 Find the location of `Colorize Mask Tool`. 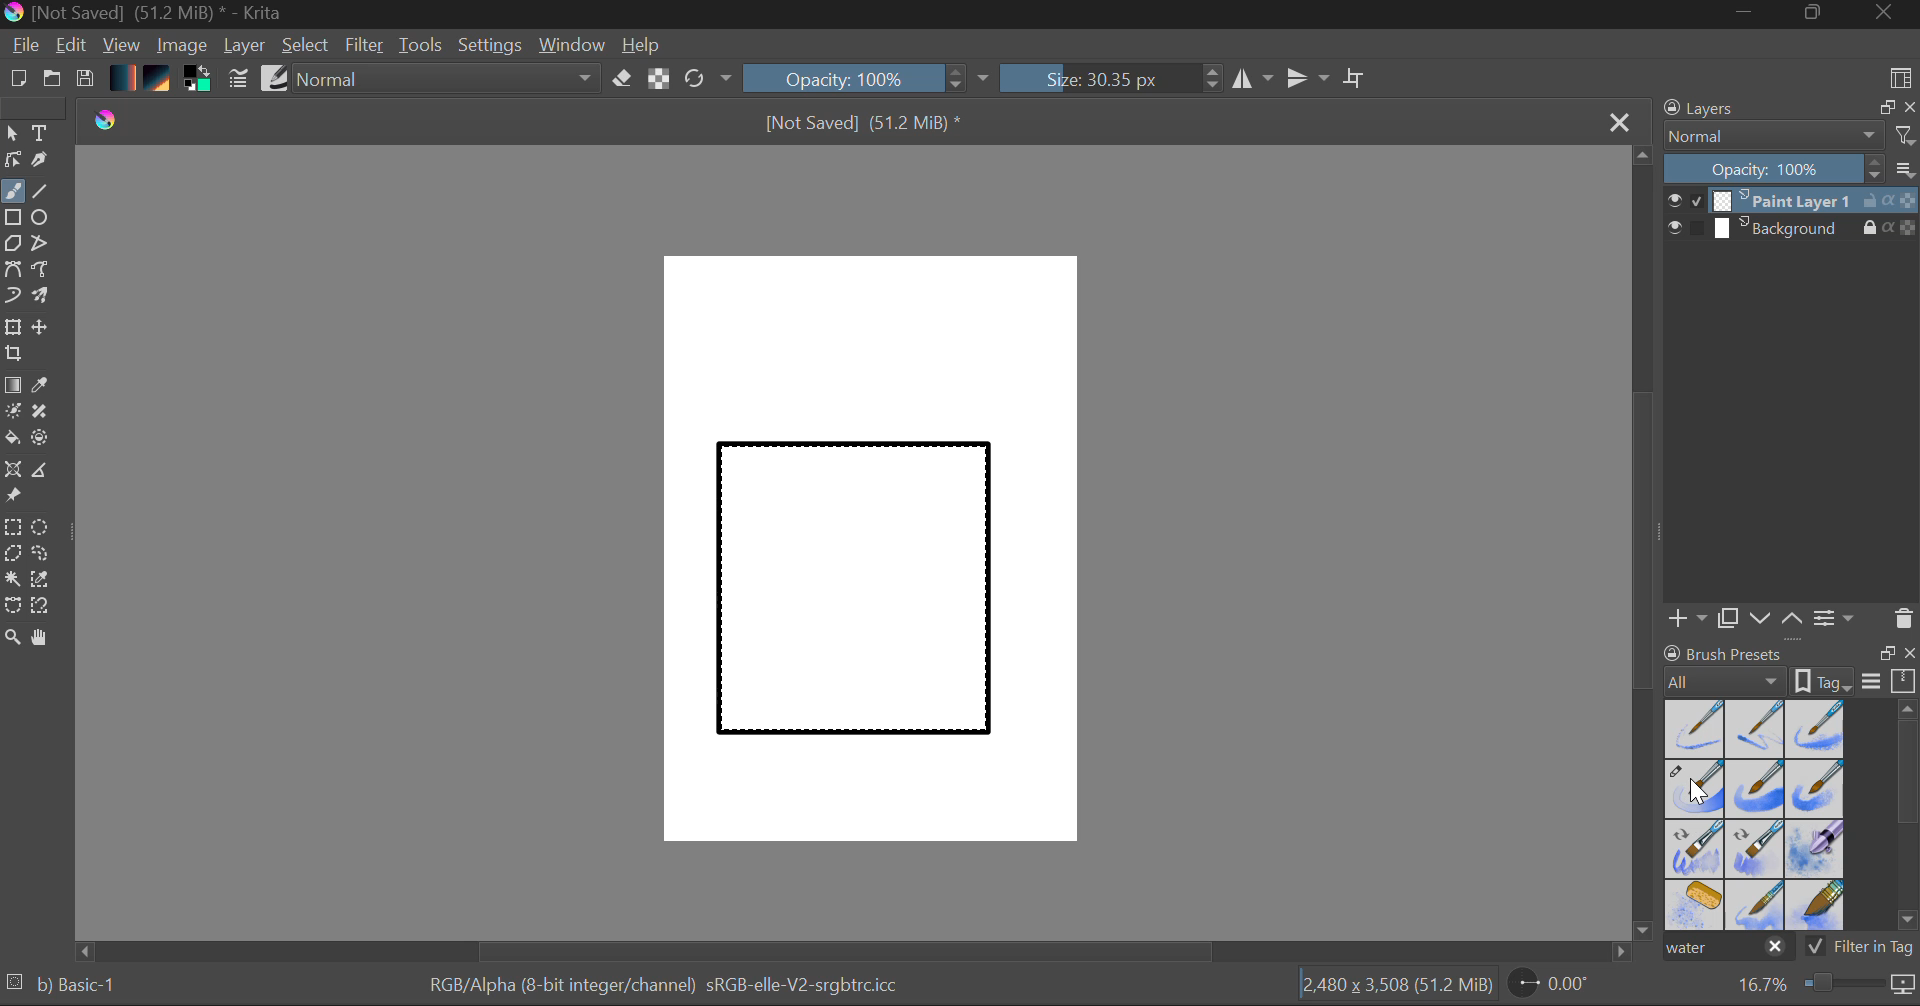

Colorize Mask Tool is located at coordinates (14, 413).